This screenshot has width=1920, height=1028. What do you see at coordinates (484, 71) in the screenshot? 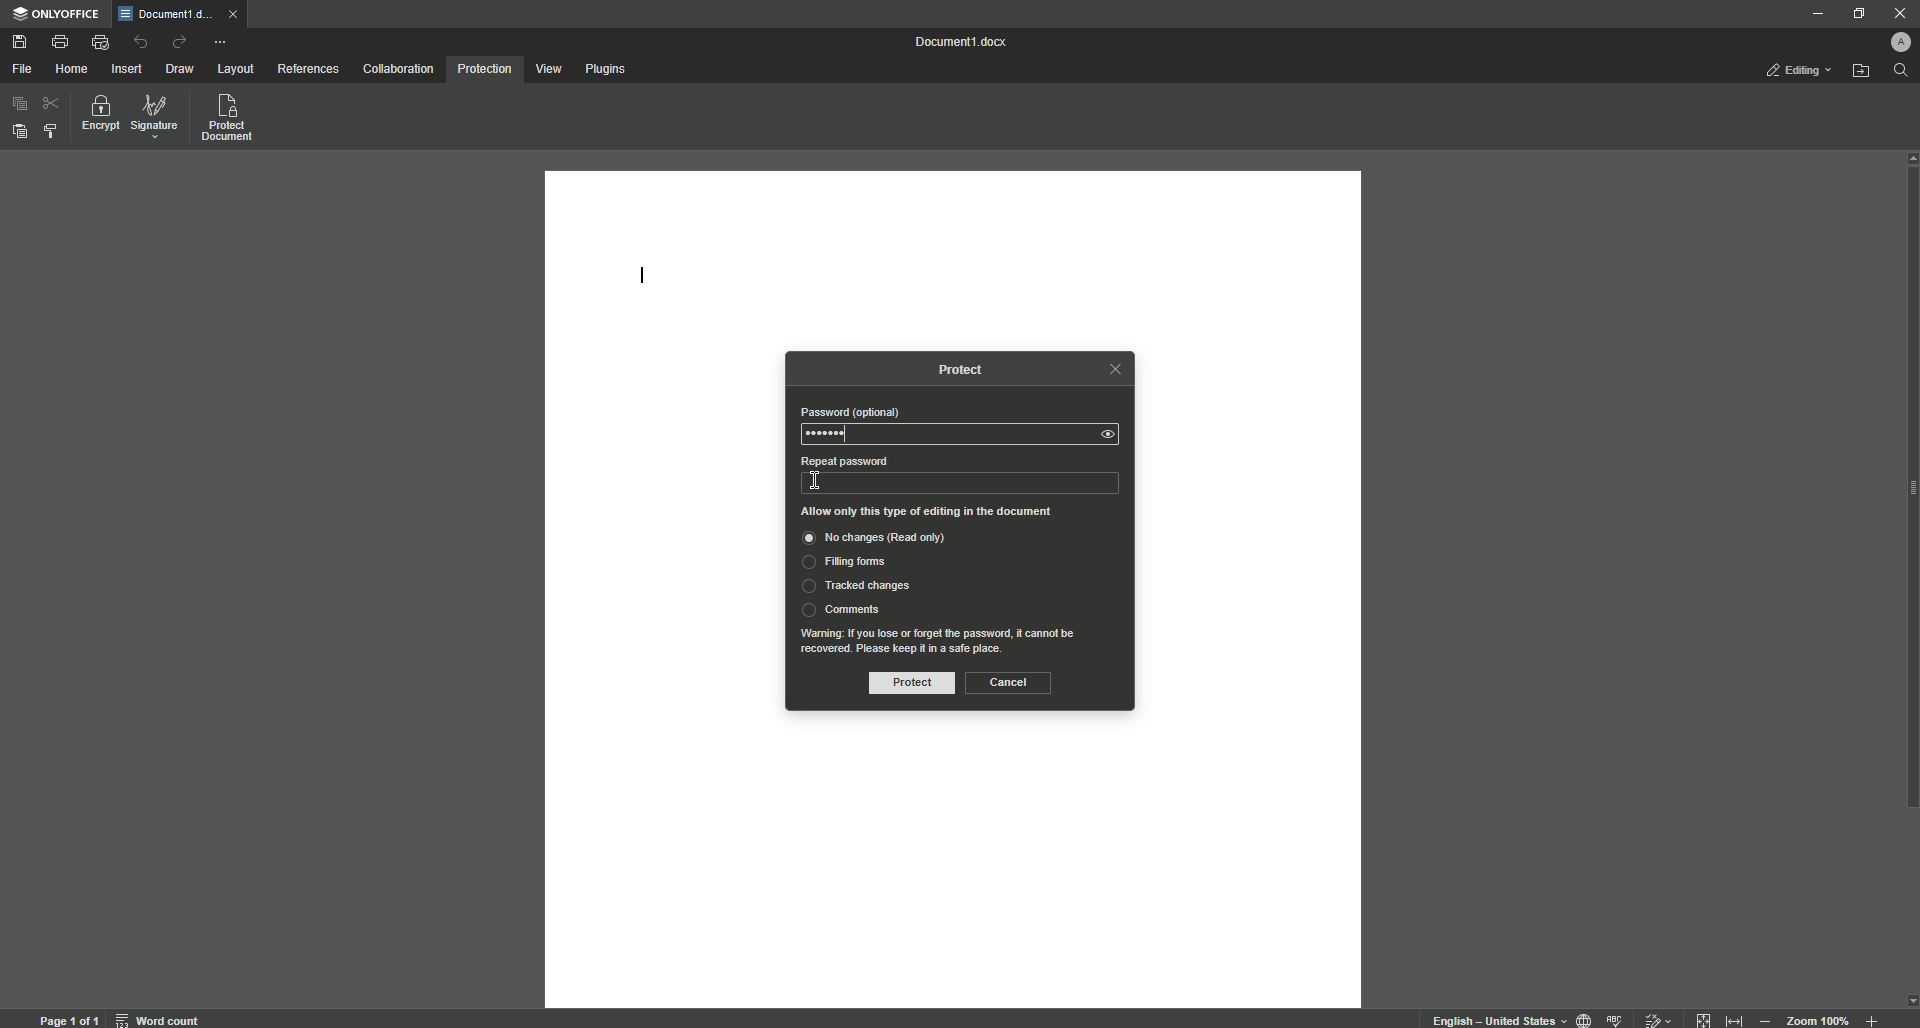
I see `Protection` at bounding box center [484, 71].